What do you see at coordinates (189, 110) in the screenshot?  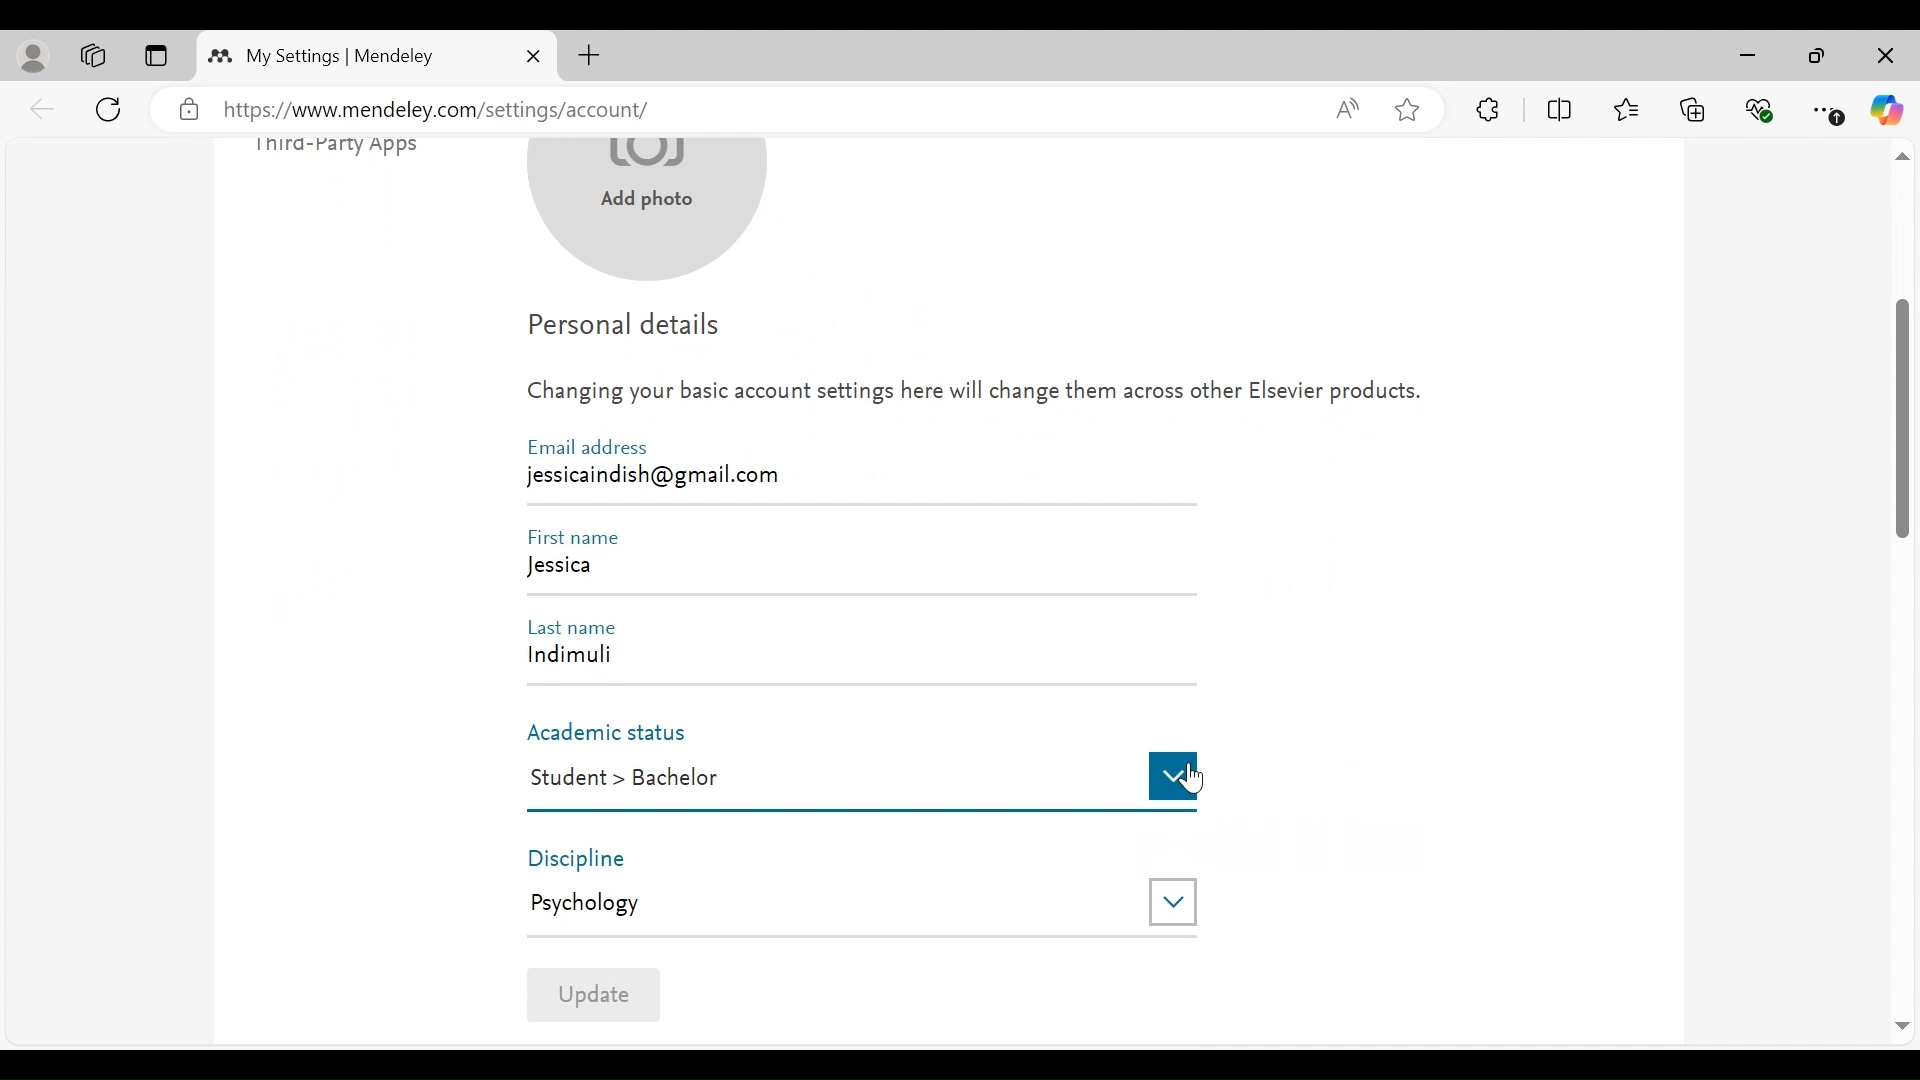 I see `verified` at bounding box center [189, 110].